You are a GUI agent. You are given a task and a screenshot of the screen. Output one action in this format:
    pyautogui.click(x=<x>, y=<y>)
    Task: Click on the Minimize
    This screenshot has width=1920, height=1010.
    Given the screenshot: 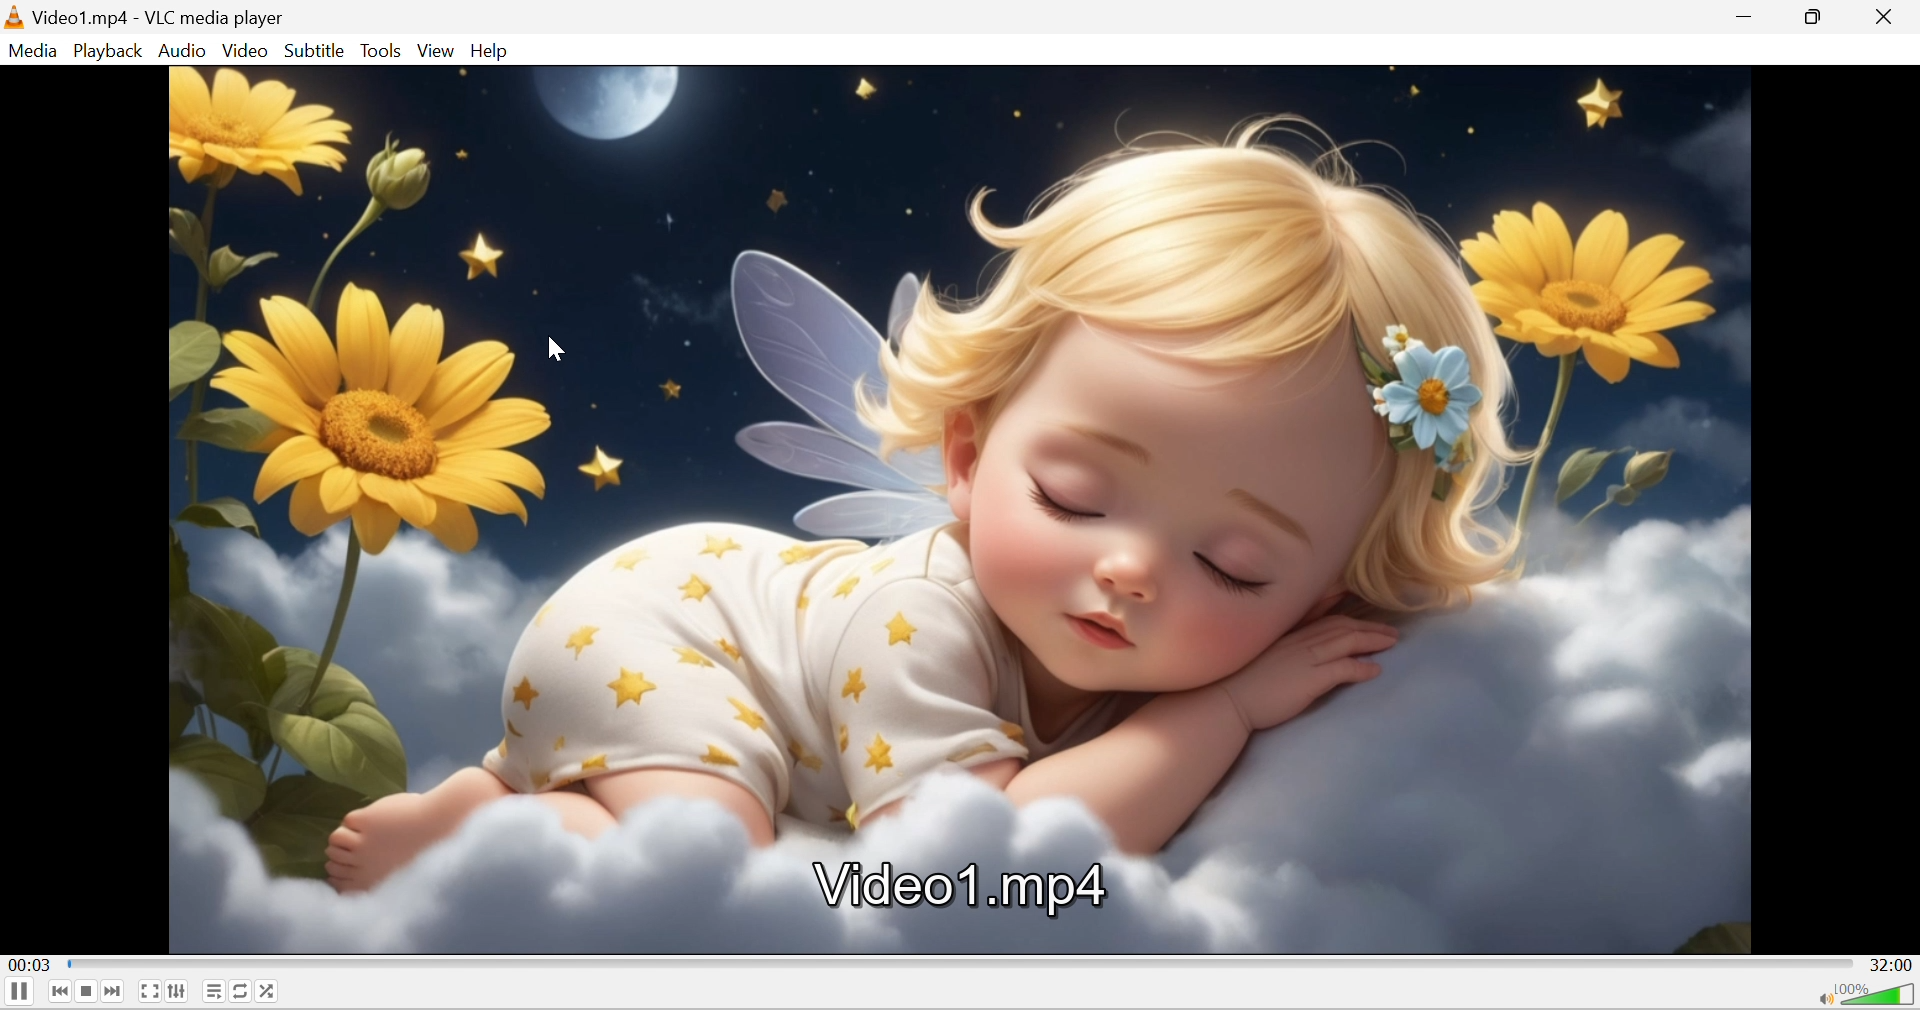 What is the action you would take?
    pyautogui.click(x=1750, y=14)
    